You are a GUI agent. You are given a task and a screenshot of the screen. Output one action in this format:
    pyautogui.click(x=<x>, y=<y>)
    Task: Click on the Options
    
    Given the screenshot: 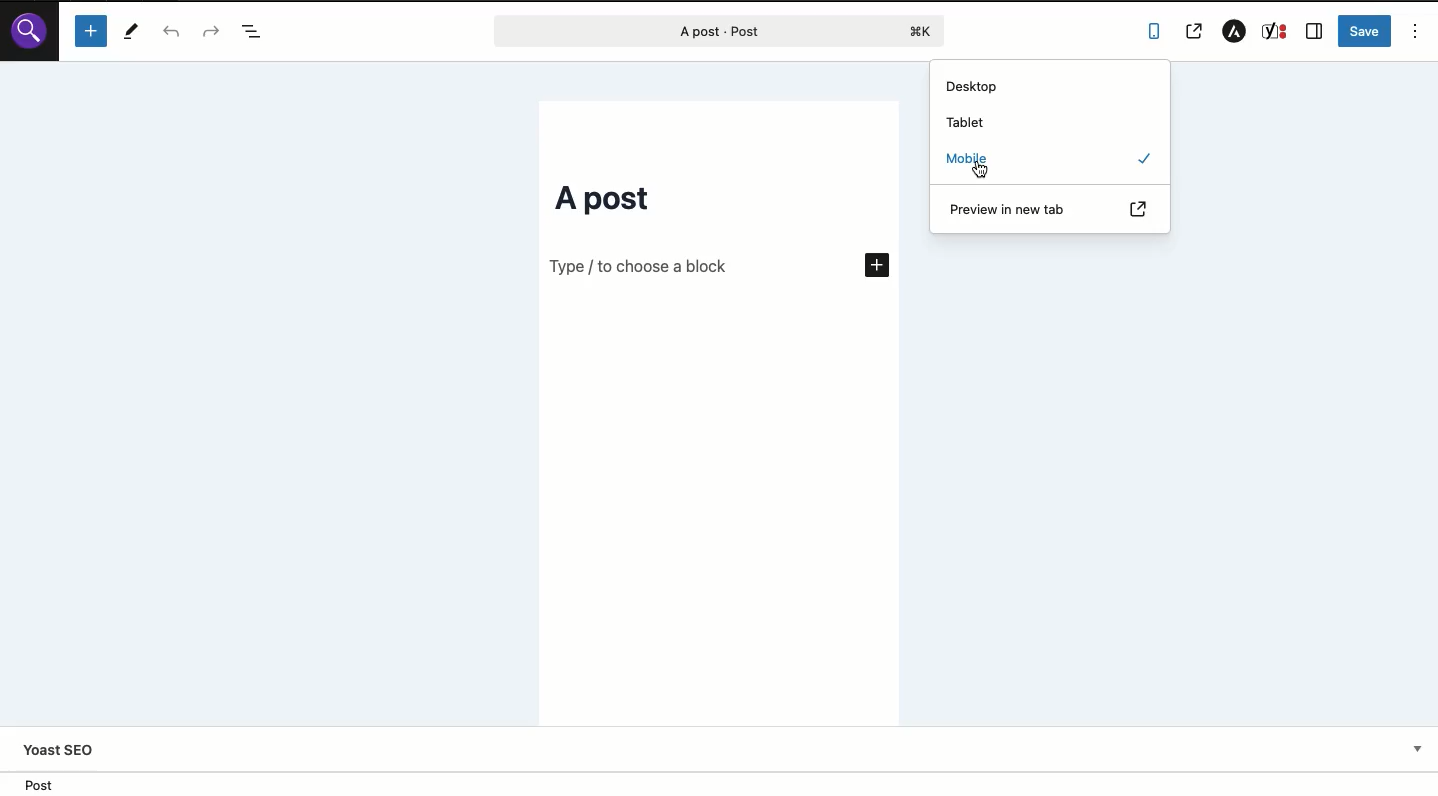 What is the action you would take?
    pyautogui.click(x=1416, y=31)
    